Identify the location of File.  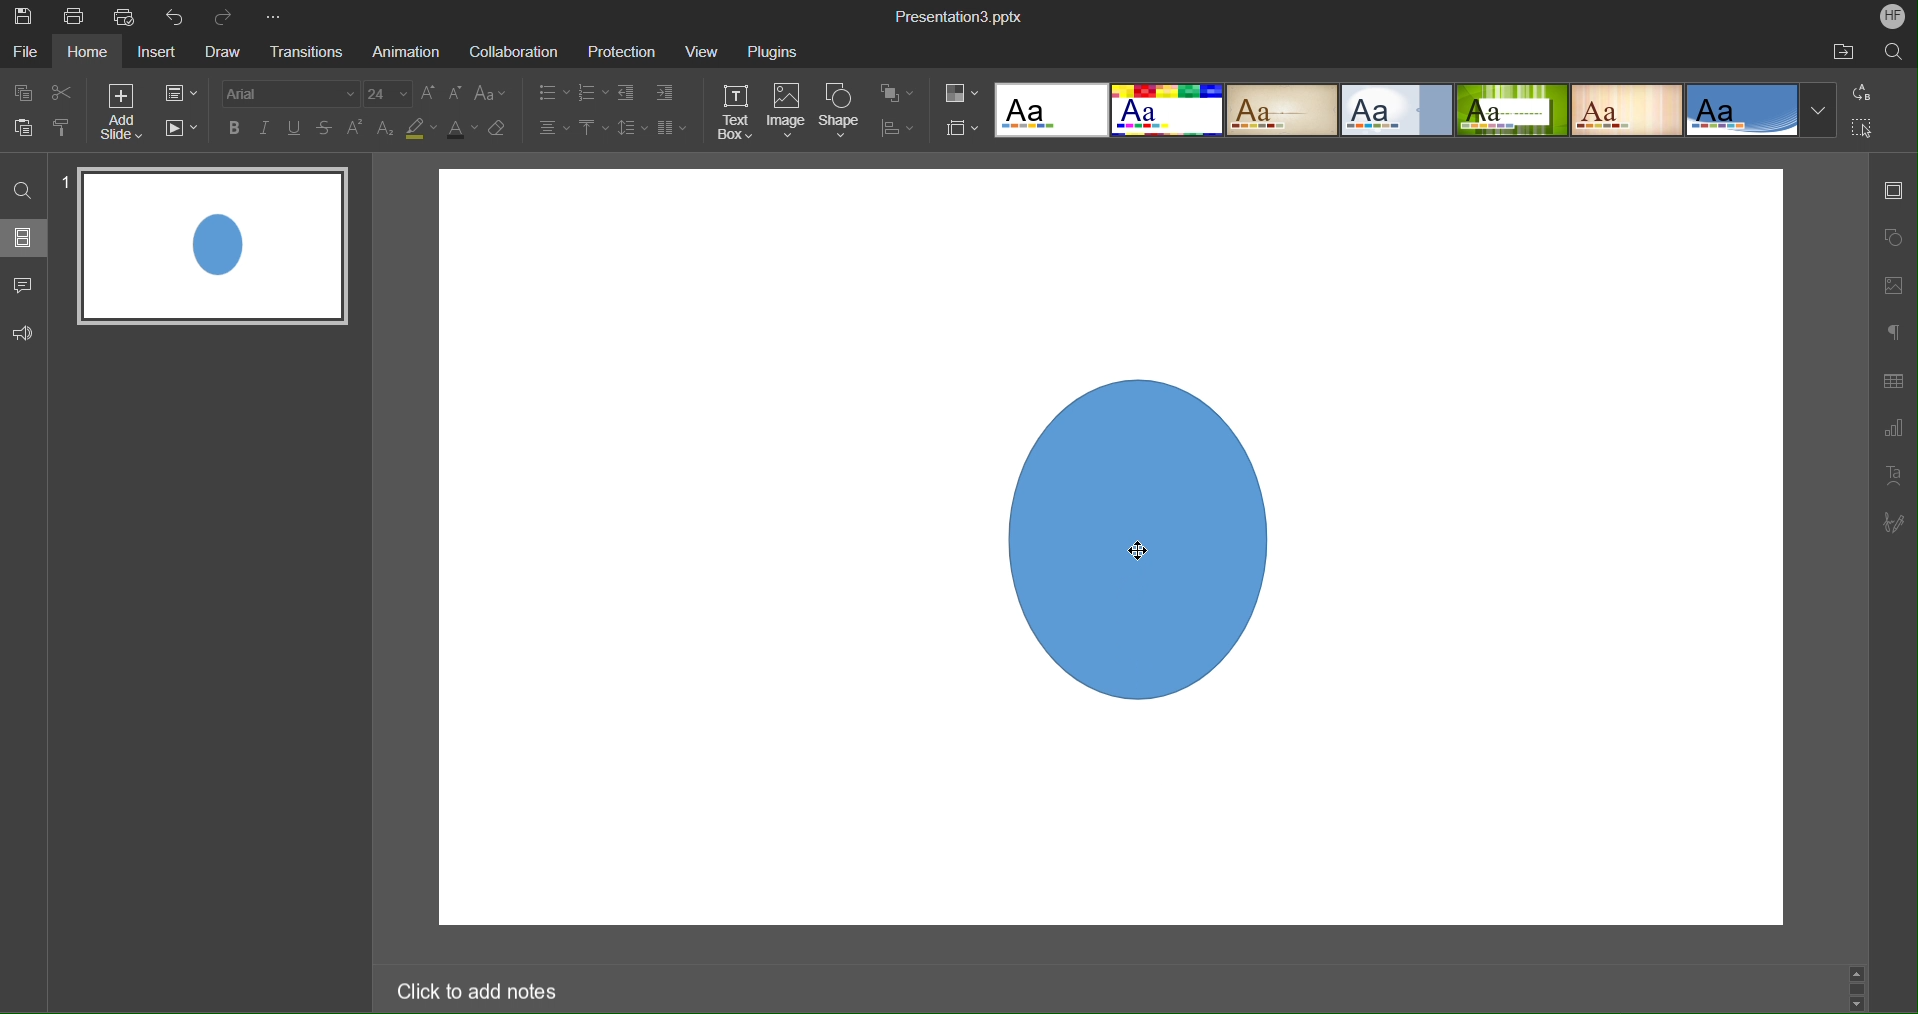
(24, 52).